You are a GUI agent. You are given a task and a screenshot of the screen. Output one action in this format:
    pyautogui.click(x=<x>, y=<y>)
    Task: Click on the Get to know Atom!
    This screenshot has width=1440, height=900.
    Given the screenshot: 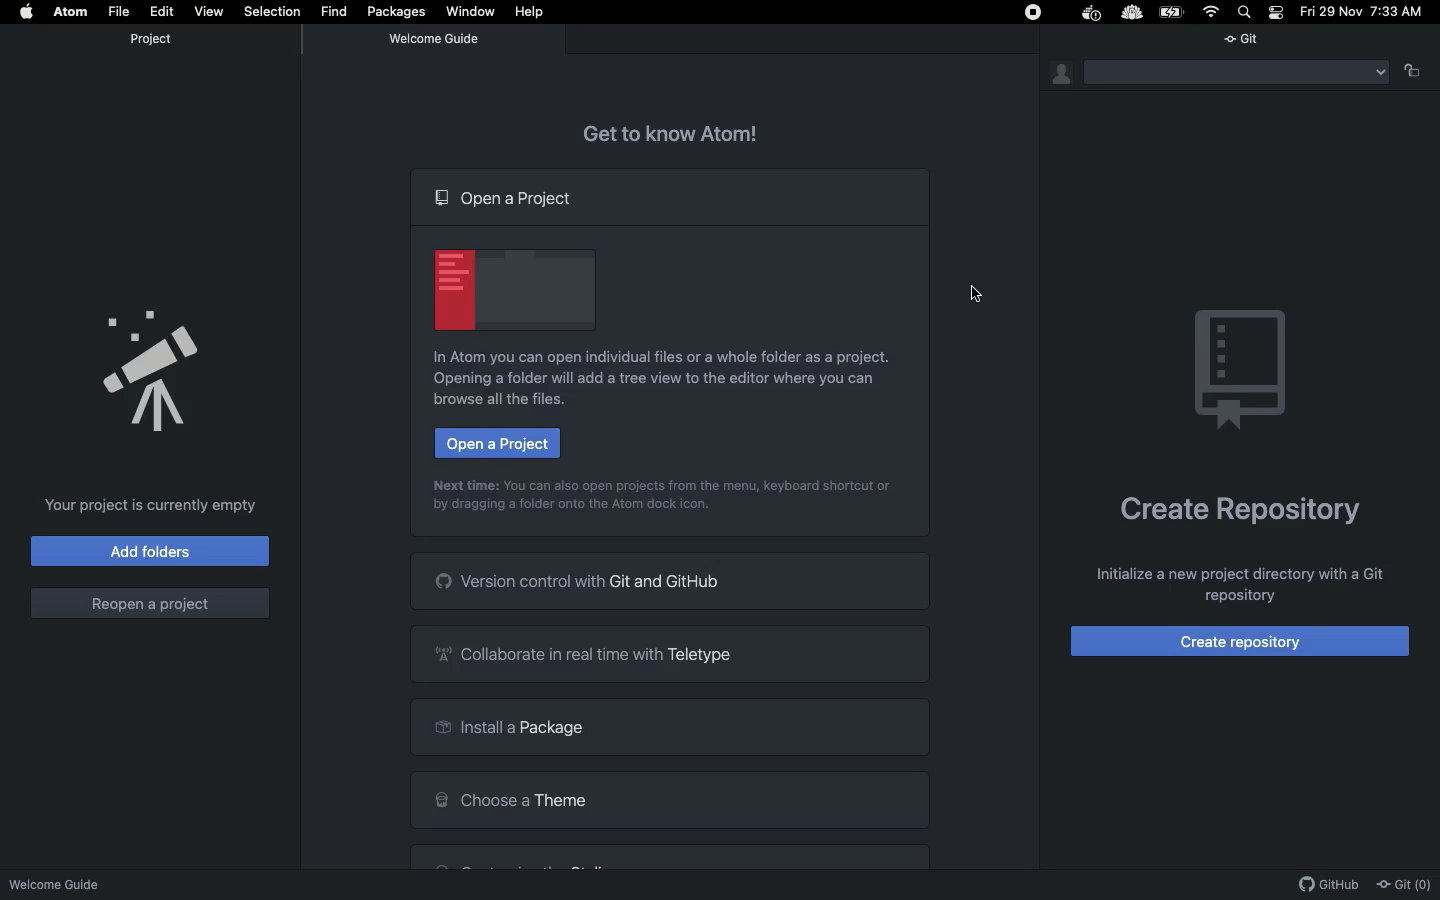 What is the action you would take?
    pyautogui.click(x=665, y=131)
    